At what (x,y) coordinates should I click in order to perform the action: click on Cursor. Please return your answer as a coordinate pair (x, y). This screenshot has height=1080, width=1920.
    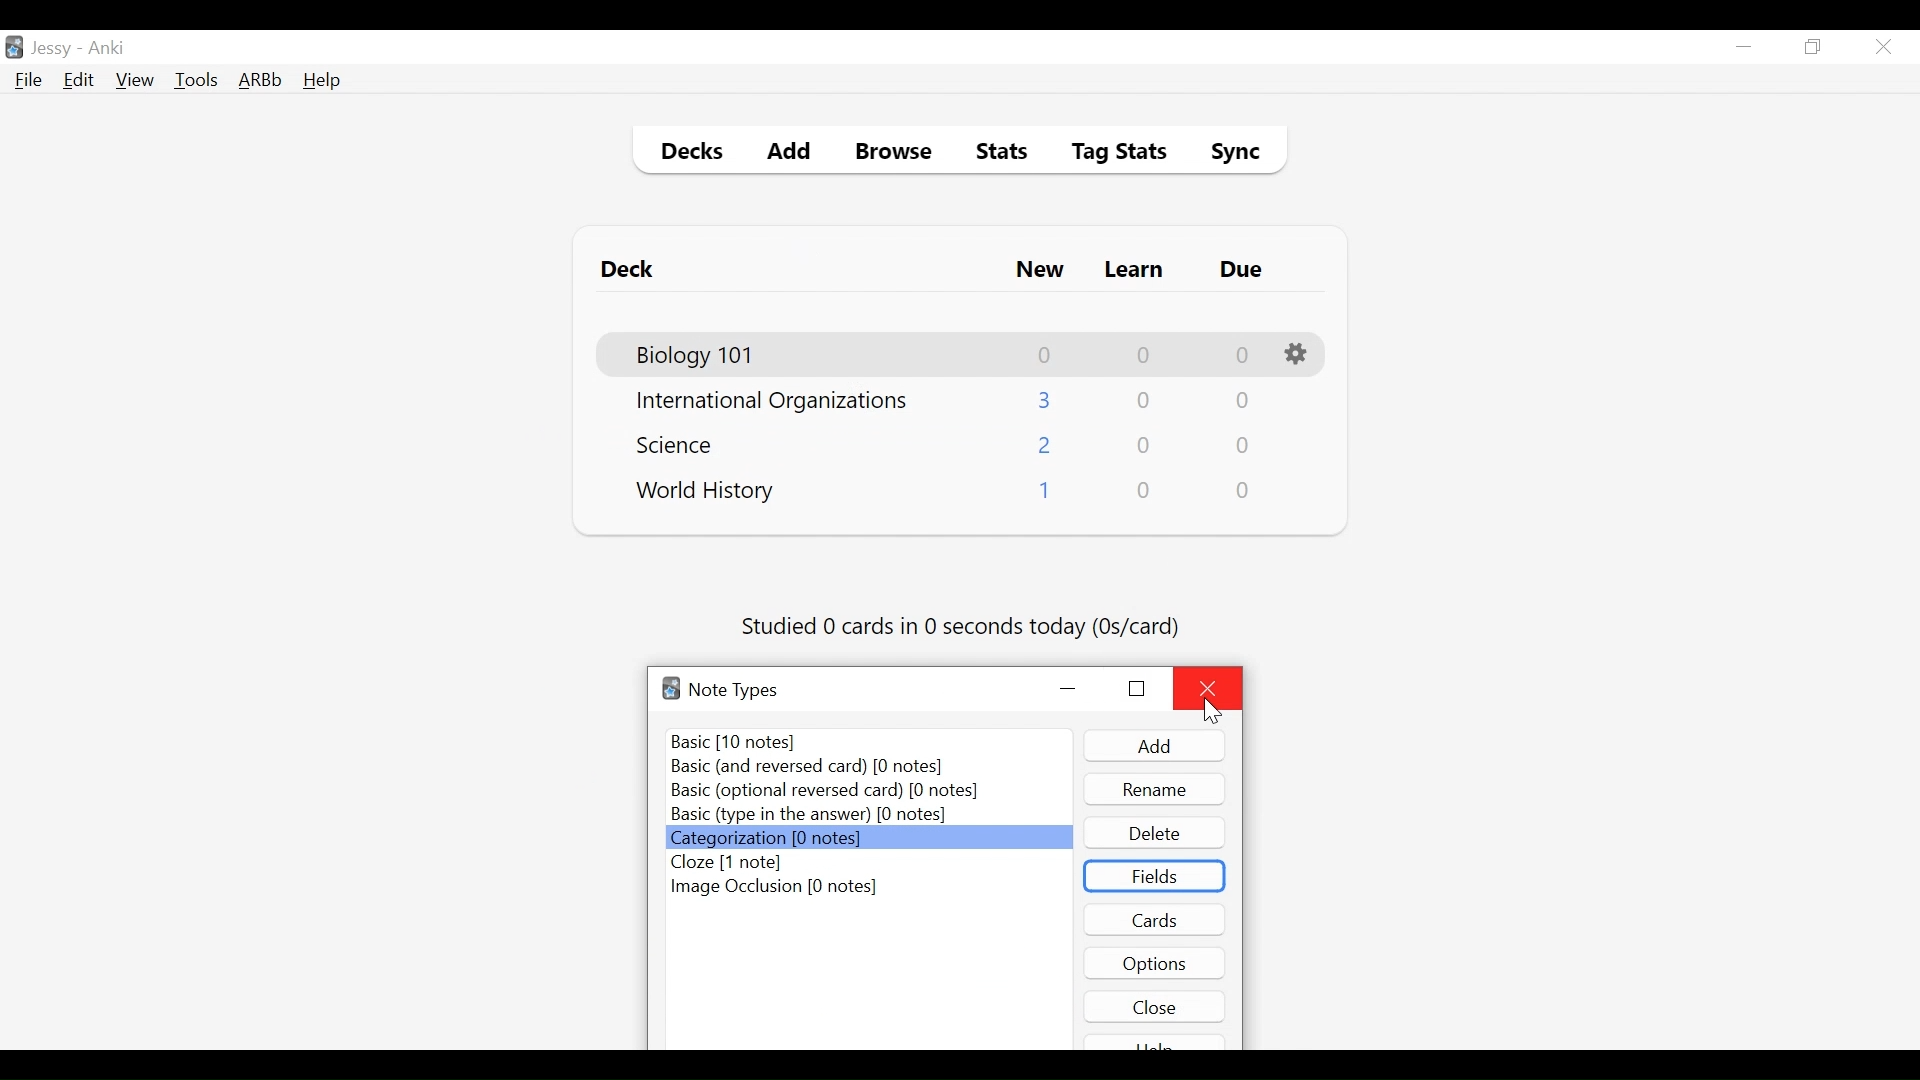
    Looking at the image, I should click on (1213, 711).